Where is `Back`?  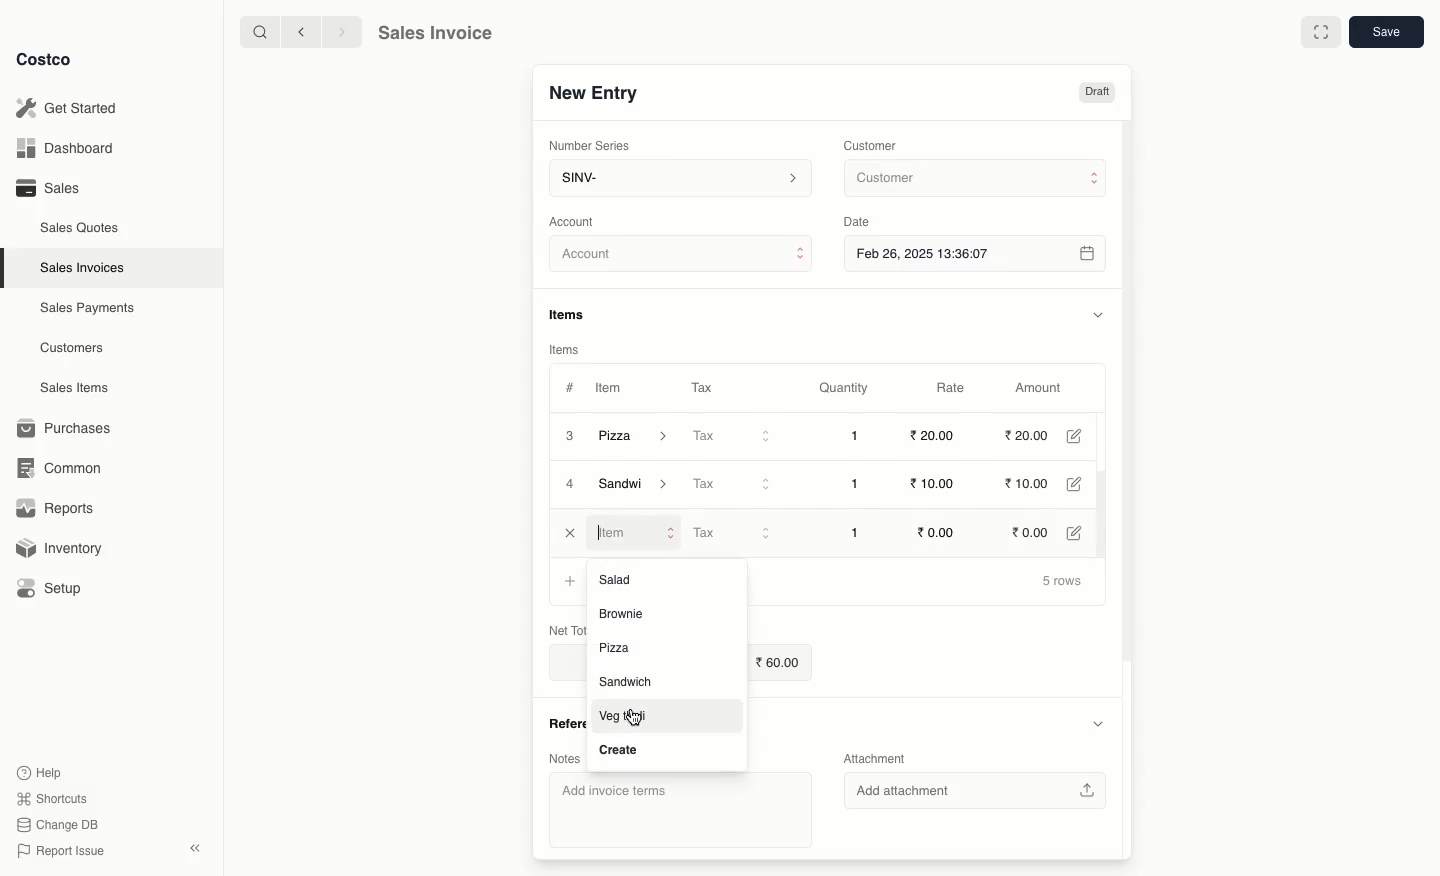 Back is located at coordinates (299, 32).